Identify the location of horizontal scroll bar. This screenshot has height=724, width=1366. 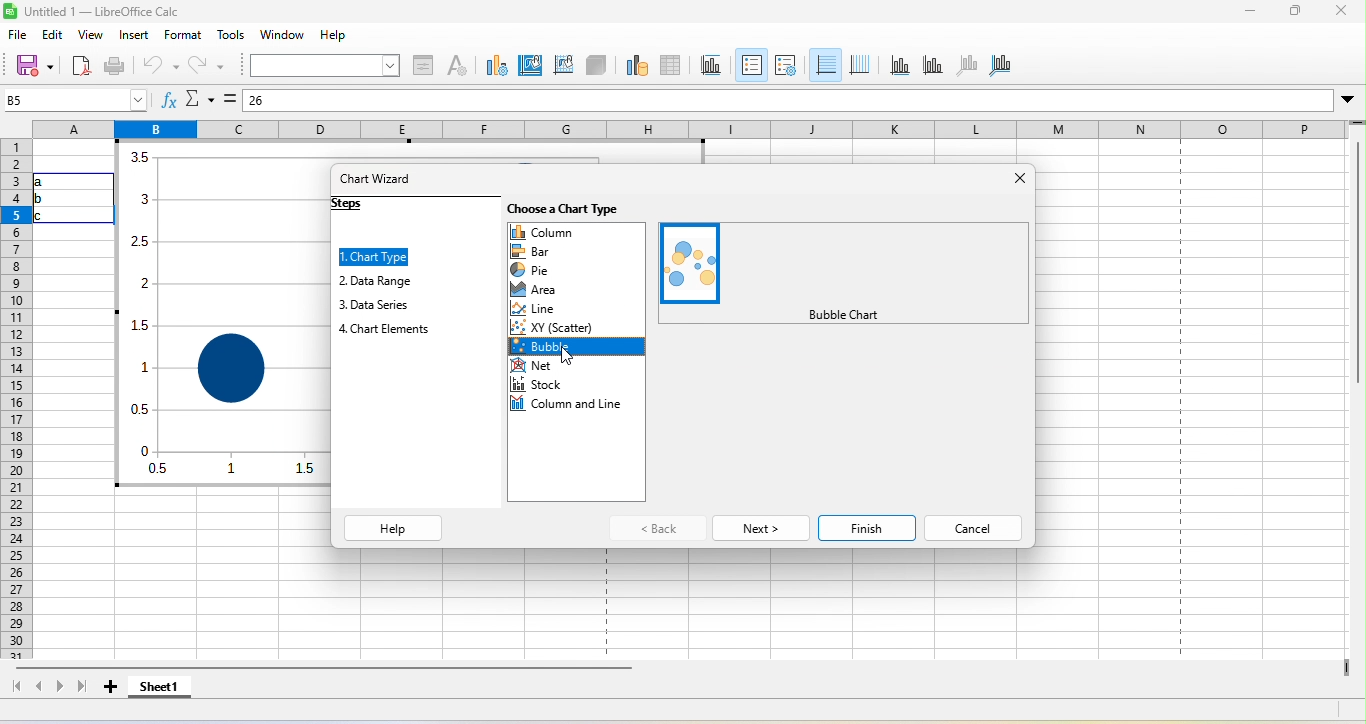
(333, 670).